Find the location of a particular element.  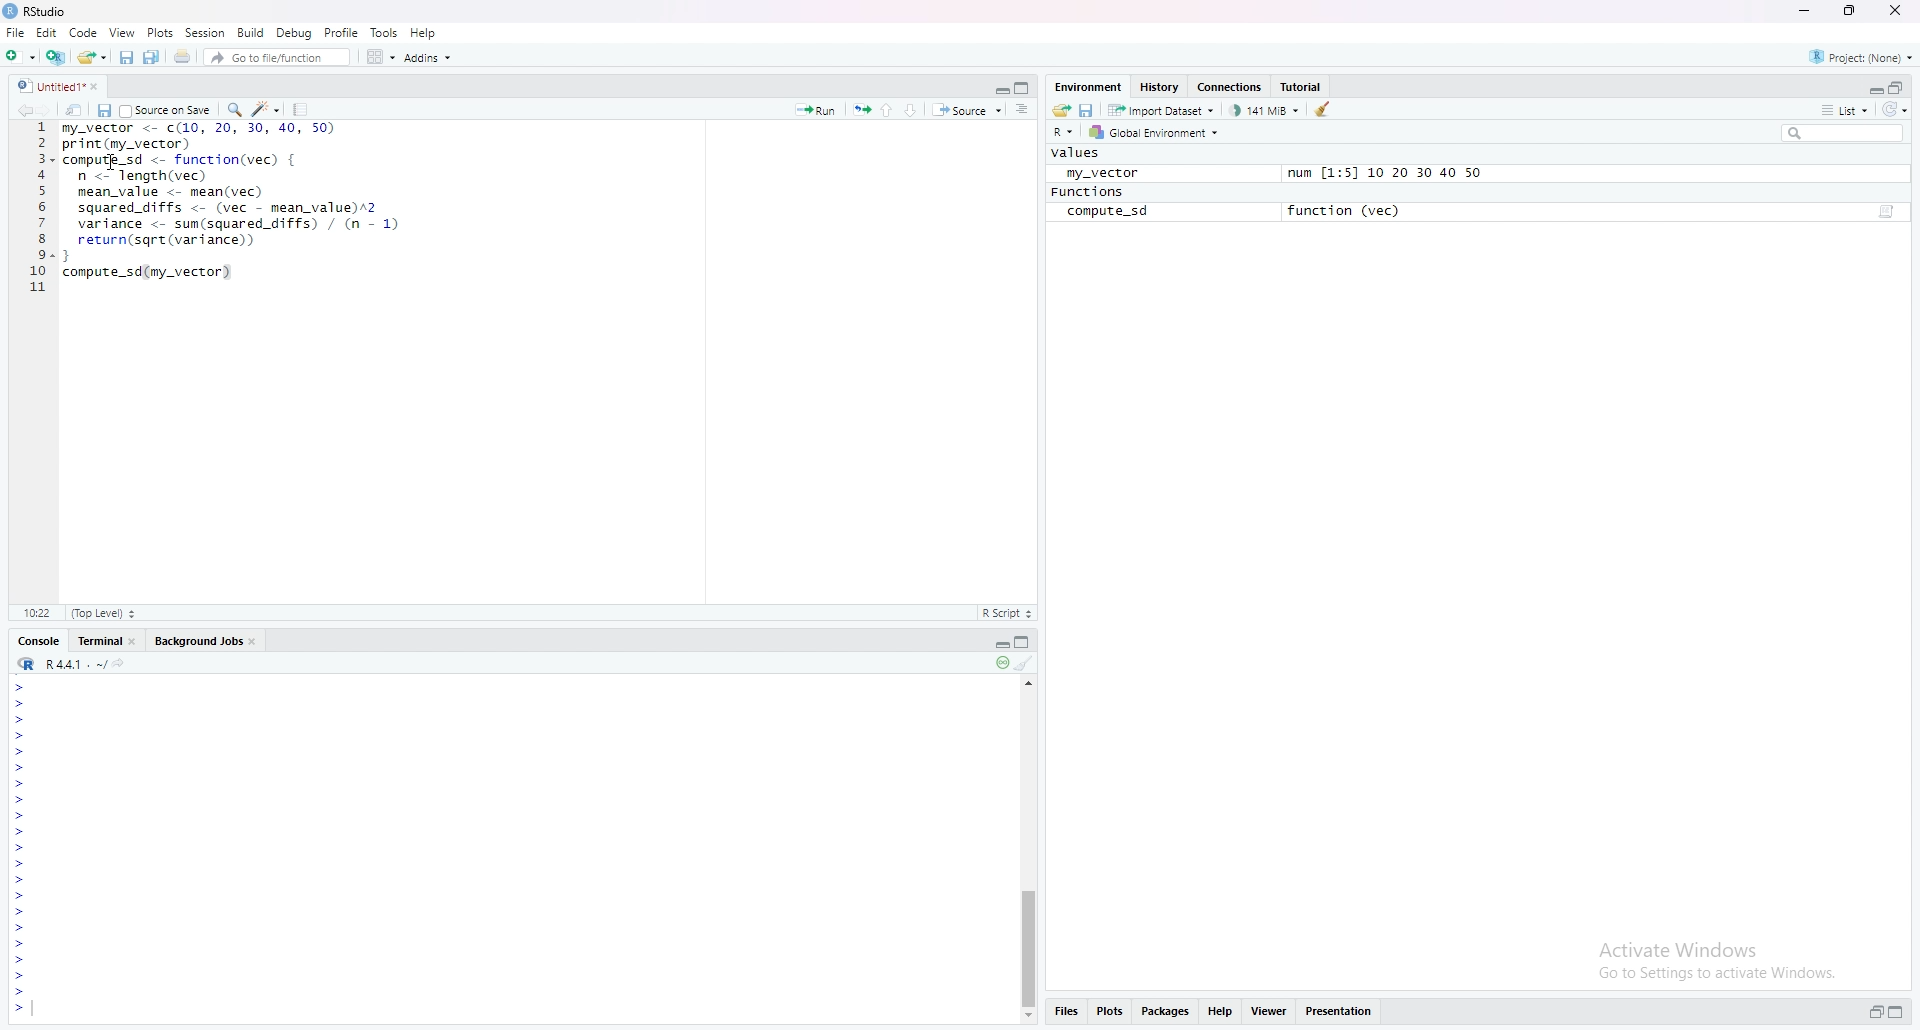

Prompt cursor is located at coordinates (20, 960).